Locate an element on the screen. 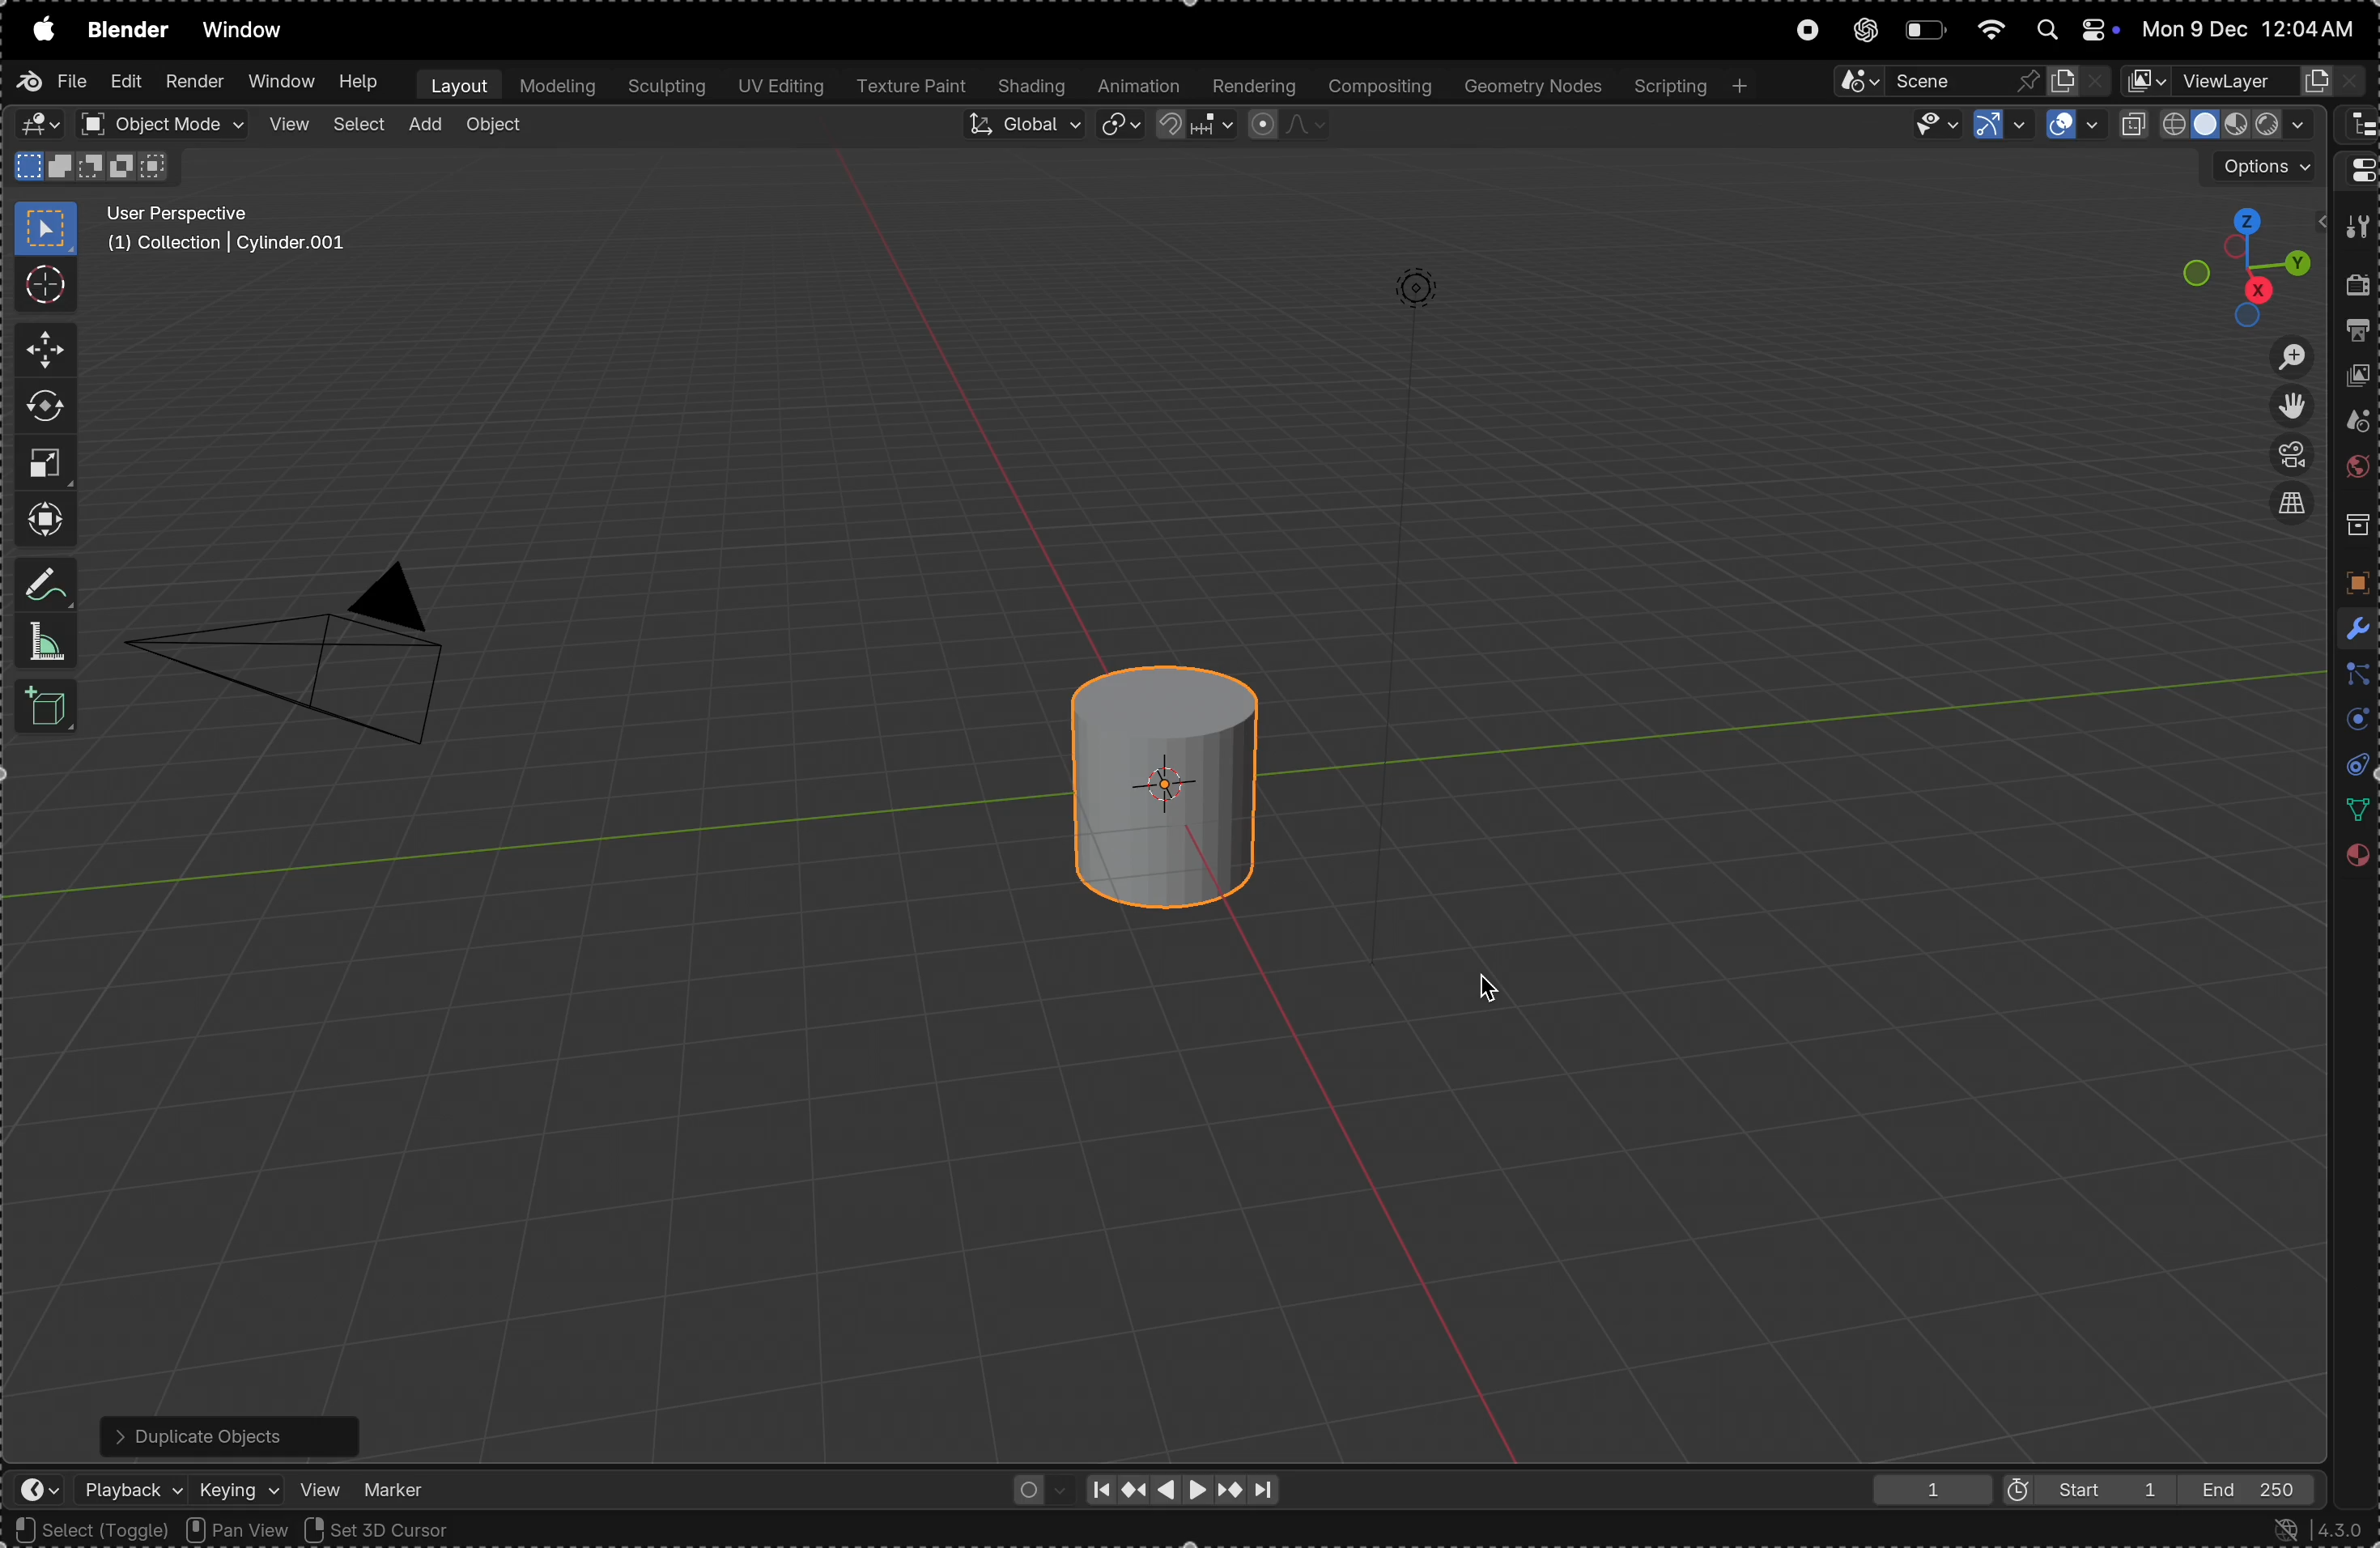 The width and height of the screenshot is (2380, 1548). scripting + is located at coordinates (1689, 83).